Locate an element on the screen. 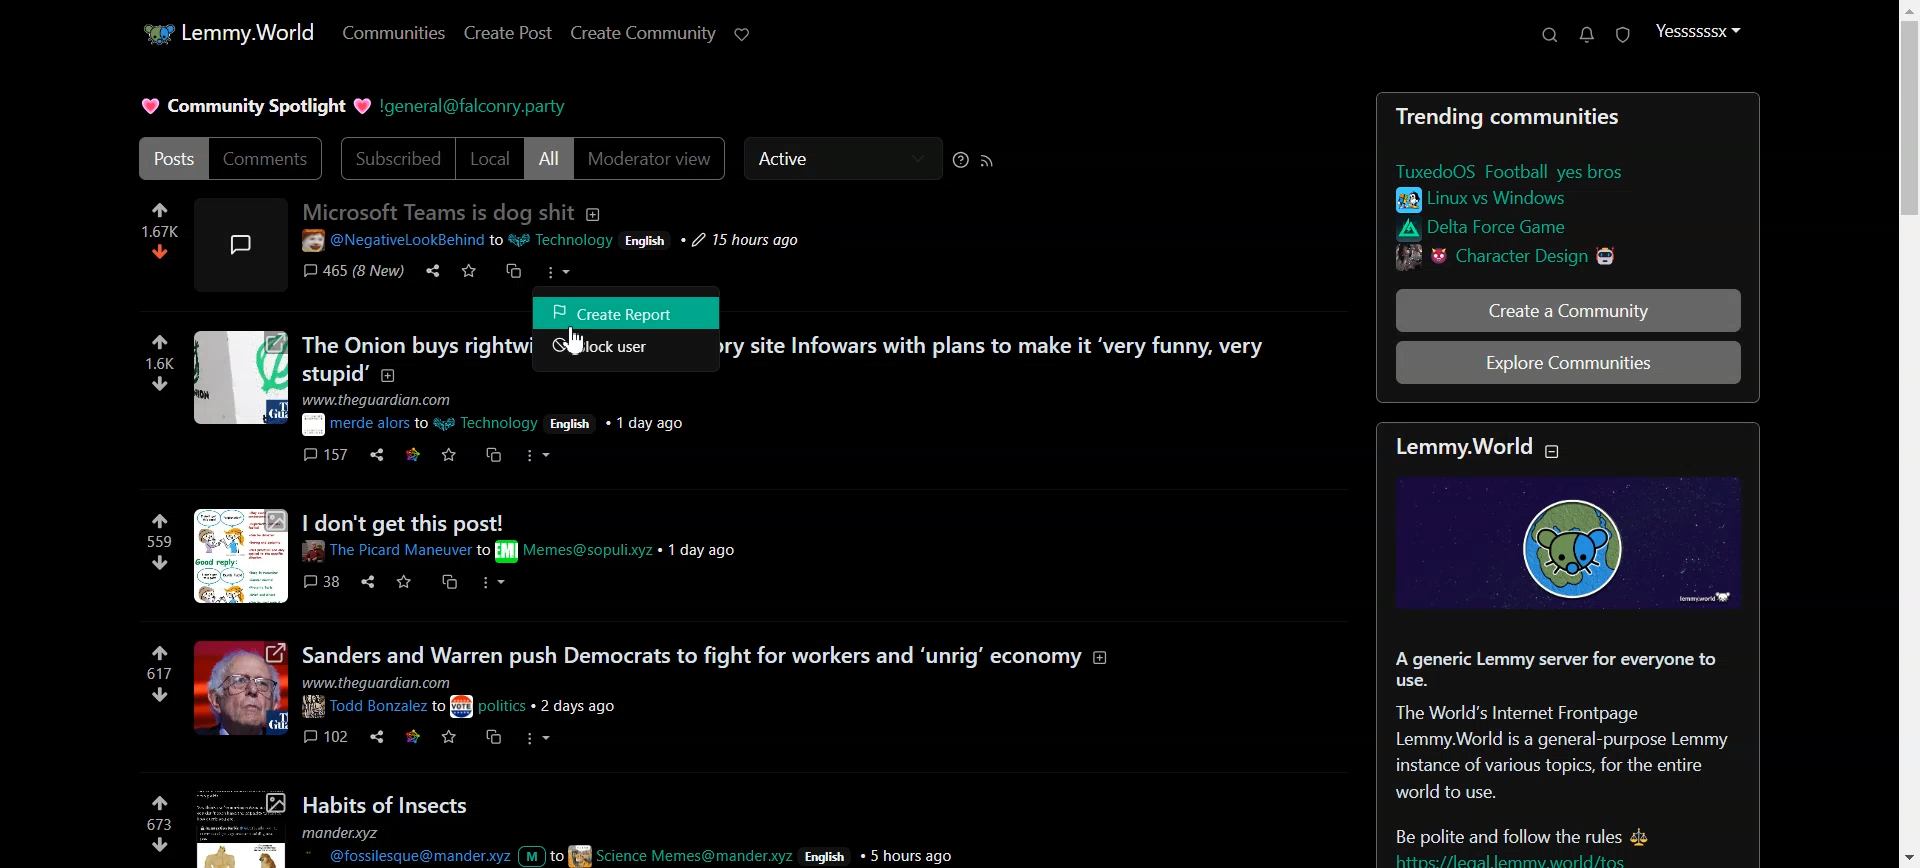 Image resolution: width=1920 pixels, height=868 pixels. dislike is located at coordinates (161, 562).